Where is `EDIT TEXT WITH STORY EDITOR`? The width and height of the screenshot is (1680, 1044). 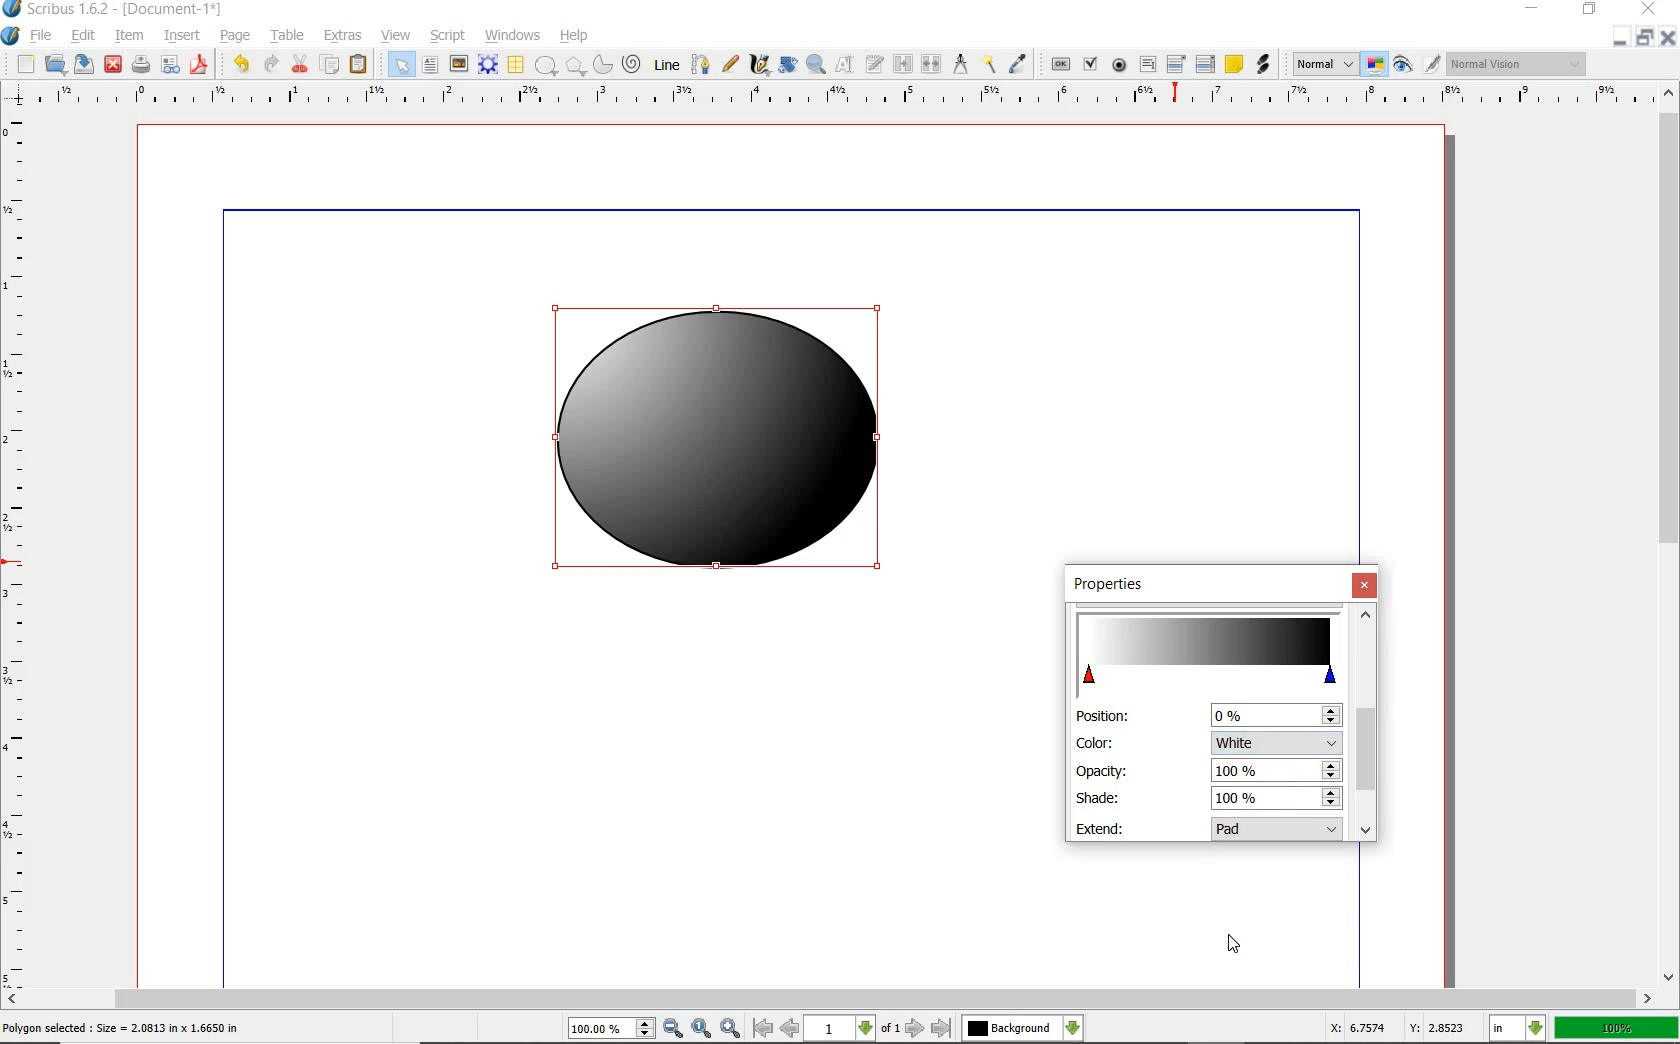
EDIT TEXT WITH STORY EDITOR is located at coordinates (875, 64).